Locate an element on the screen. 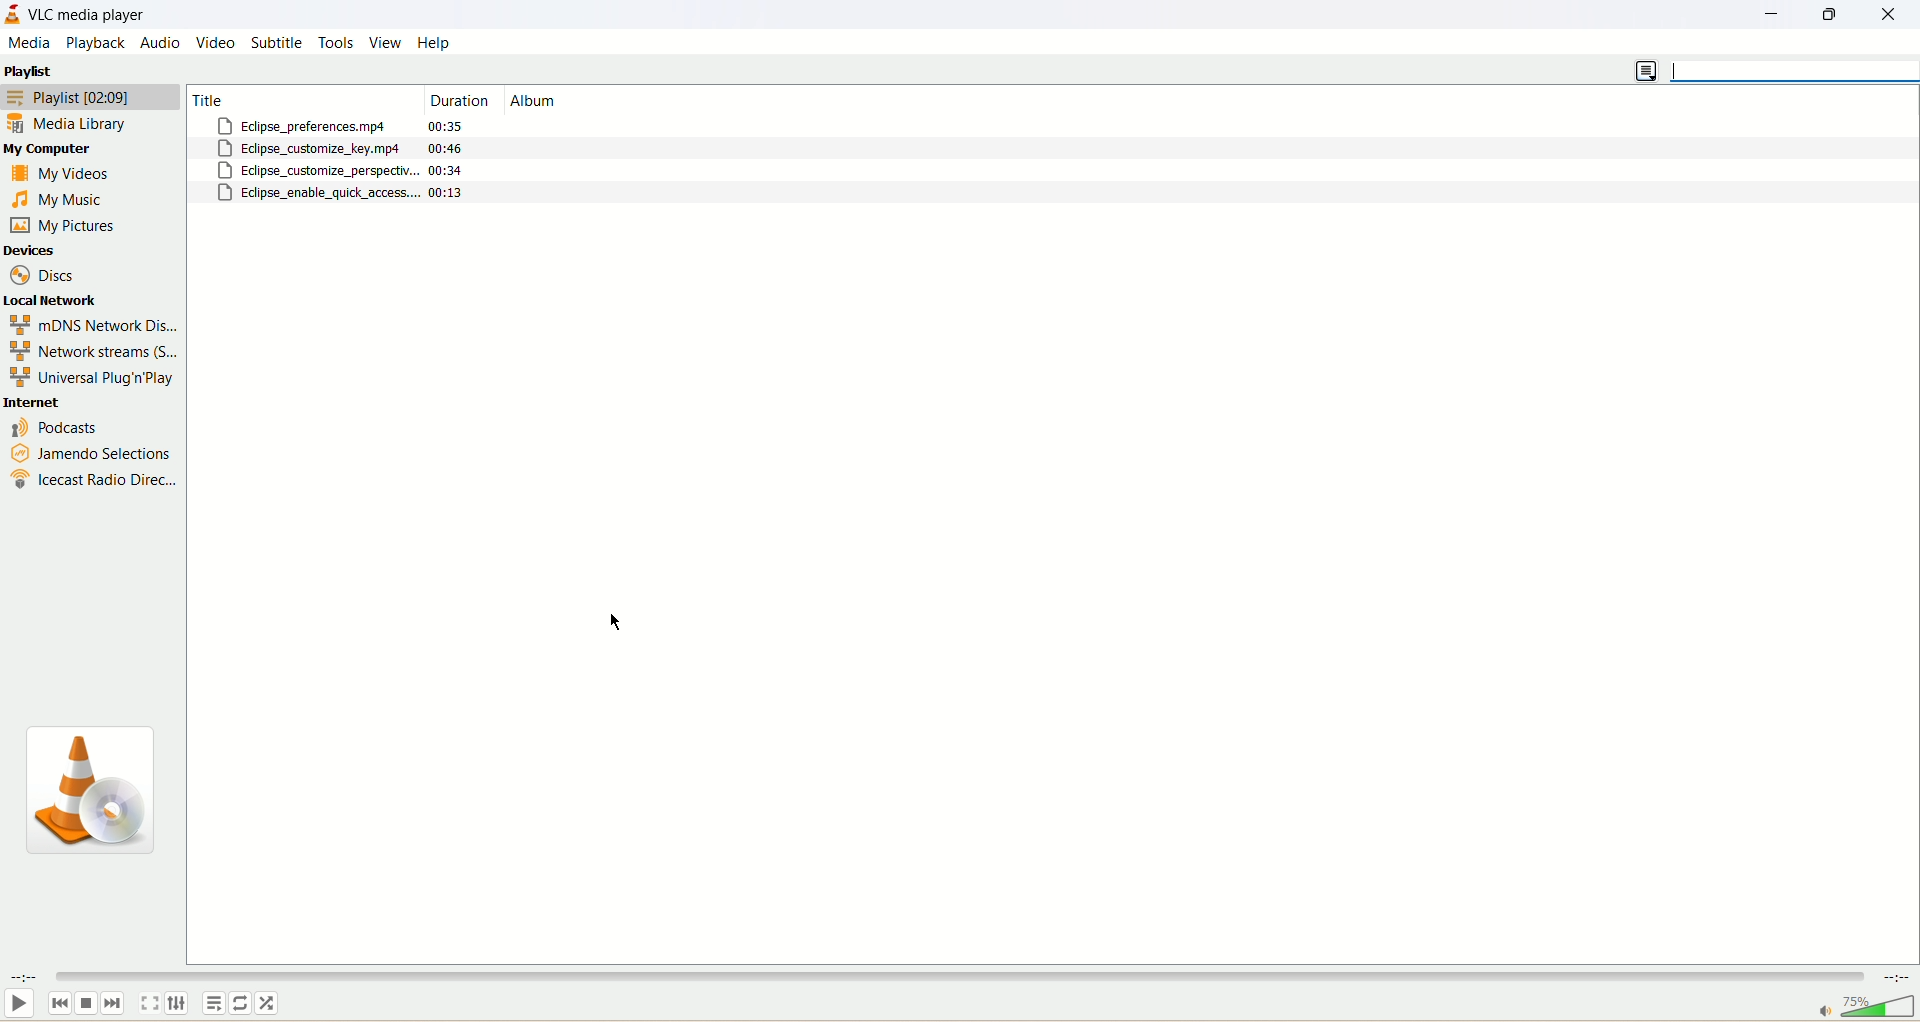  volume bar is located at coordinates (1879, 1008).